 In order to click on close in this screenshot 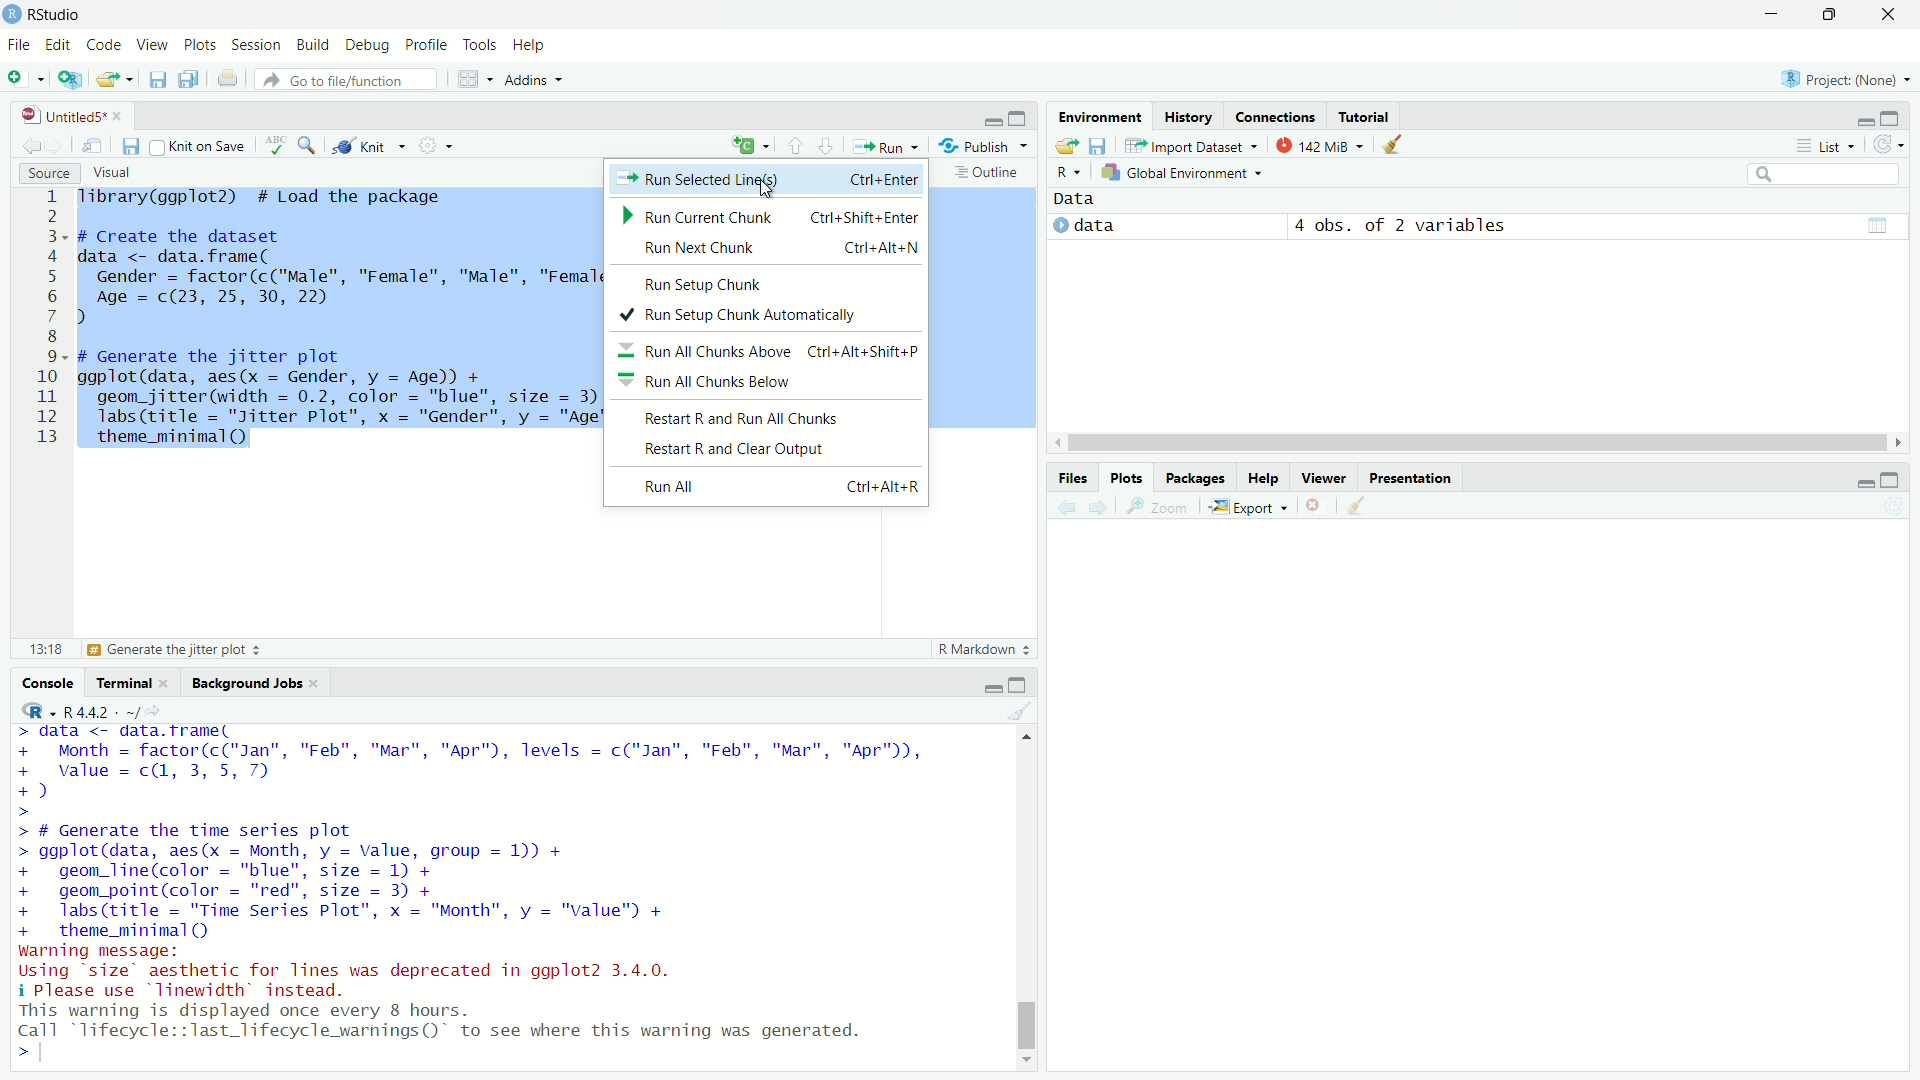, I will do `click(124, 118)`.